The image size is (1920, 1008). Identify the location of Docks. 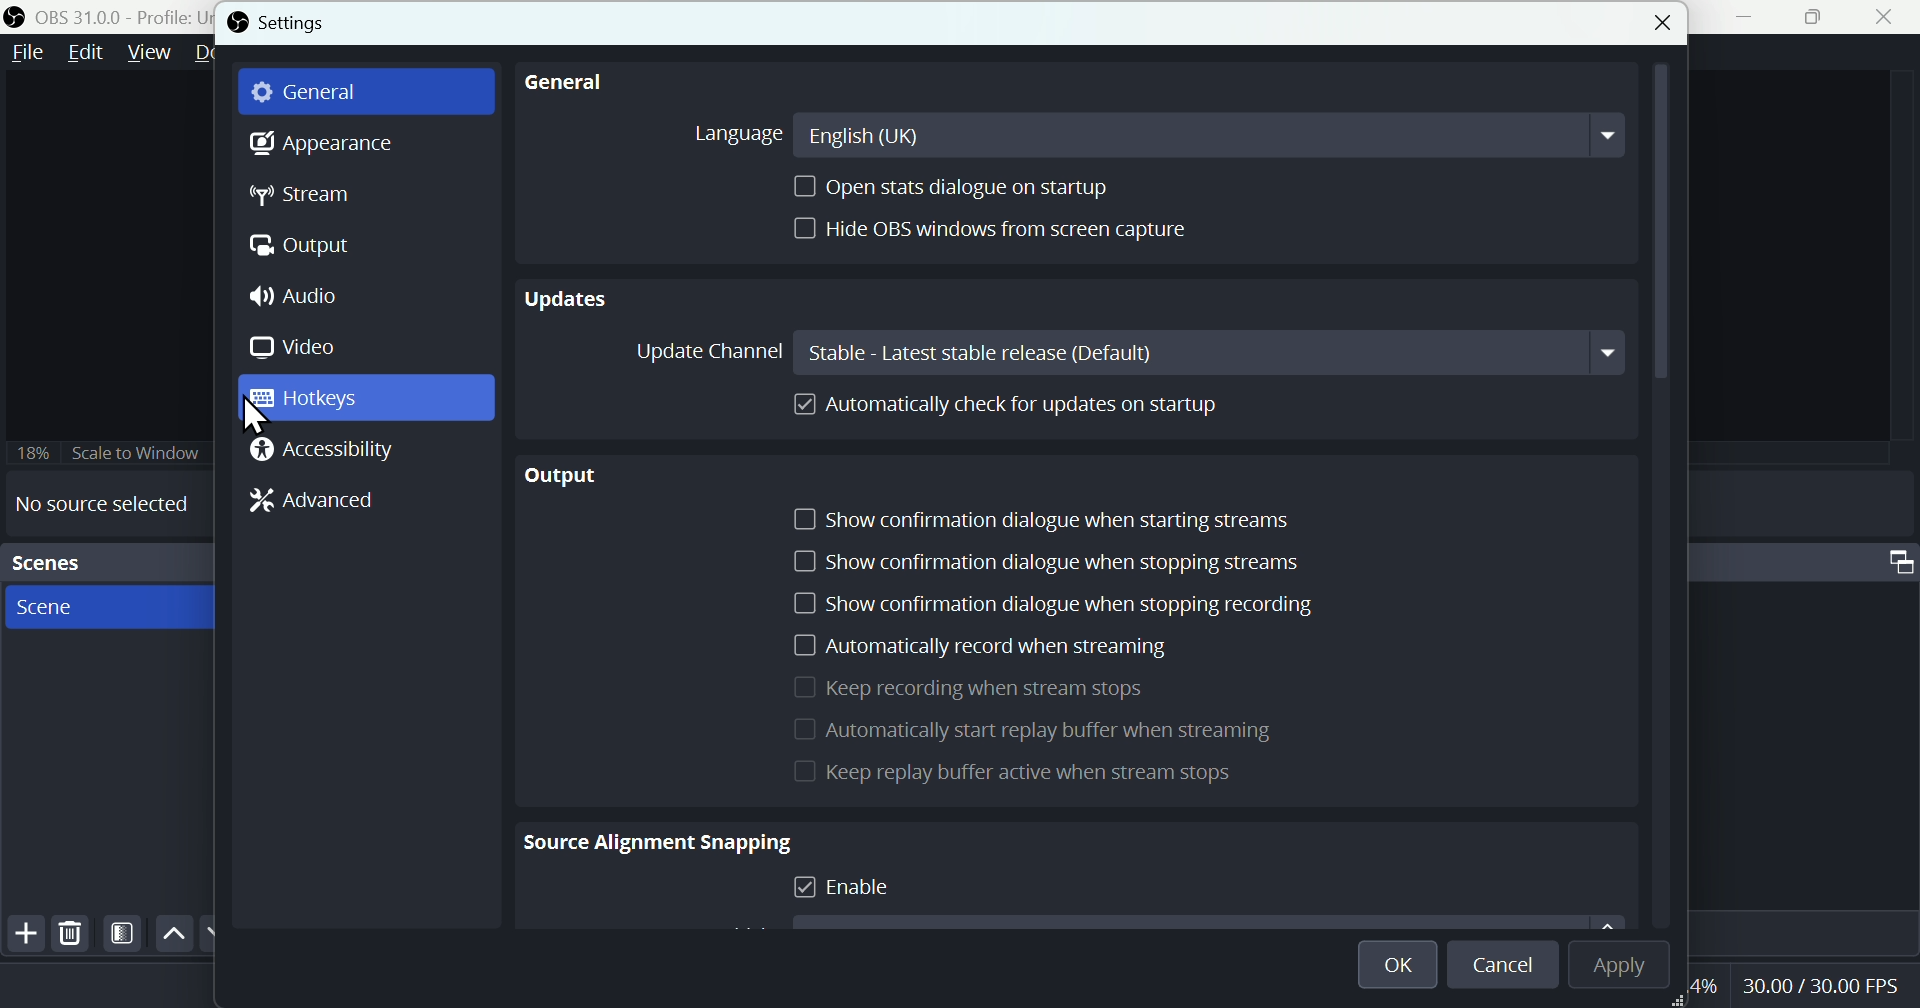
(219, 54).